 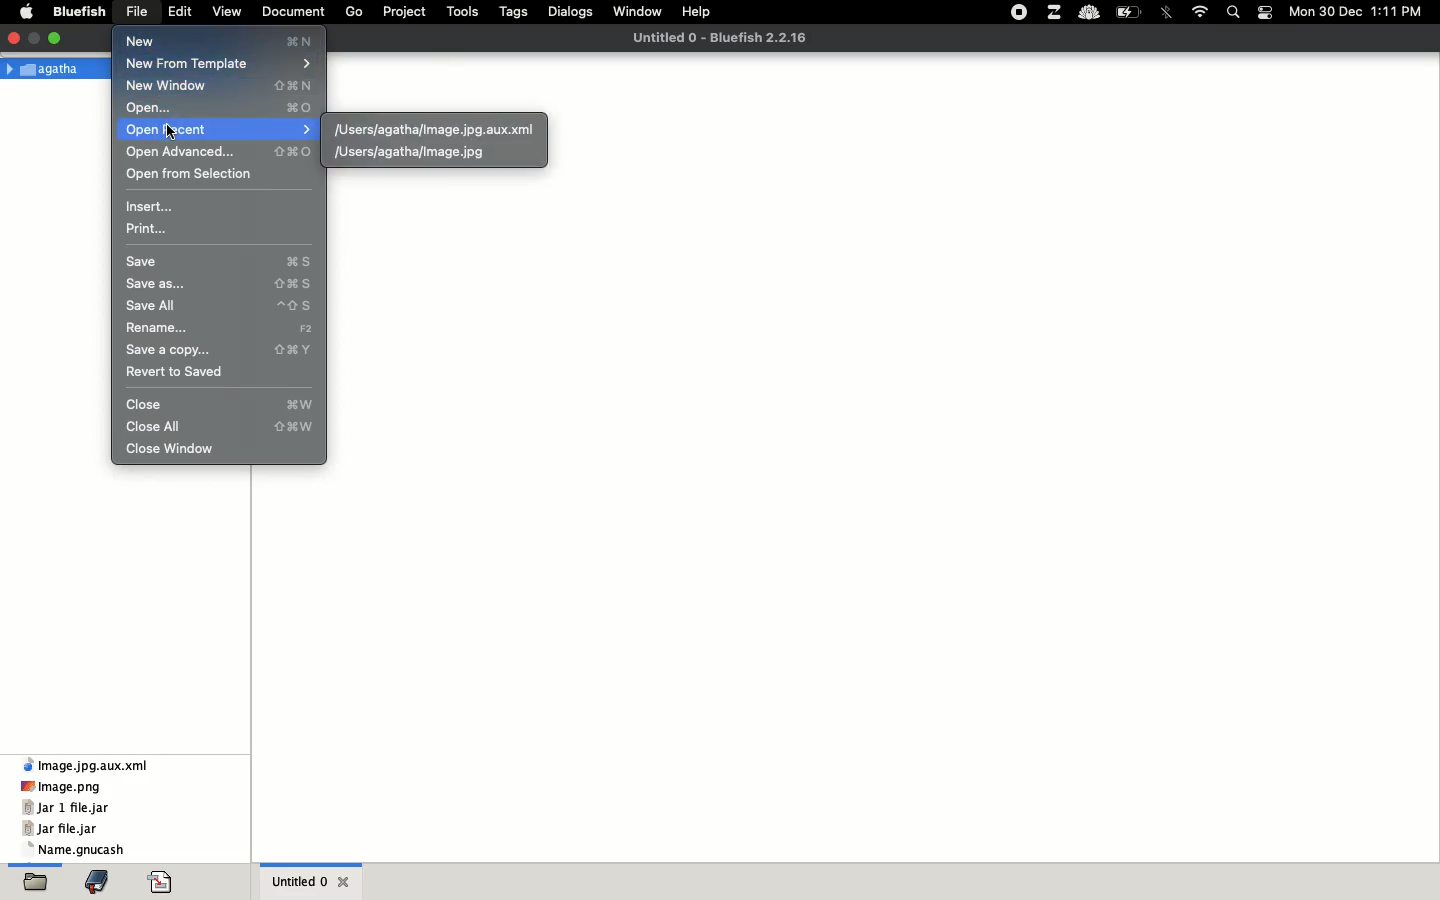 I want to click on close   command W, so click(x=225, y=405).